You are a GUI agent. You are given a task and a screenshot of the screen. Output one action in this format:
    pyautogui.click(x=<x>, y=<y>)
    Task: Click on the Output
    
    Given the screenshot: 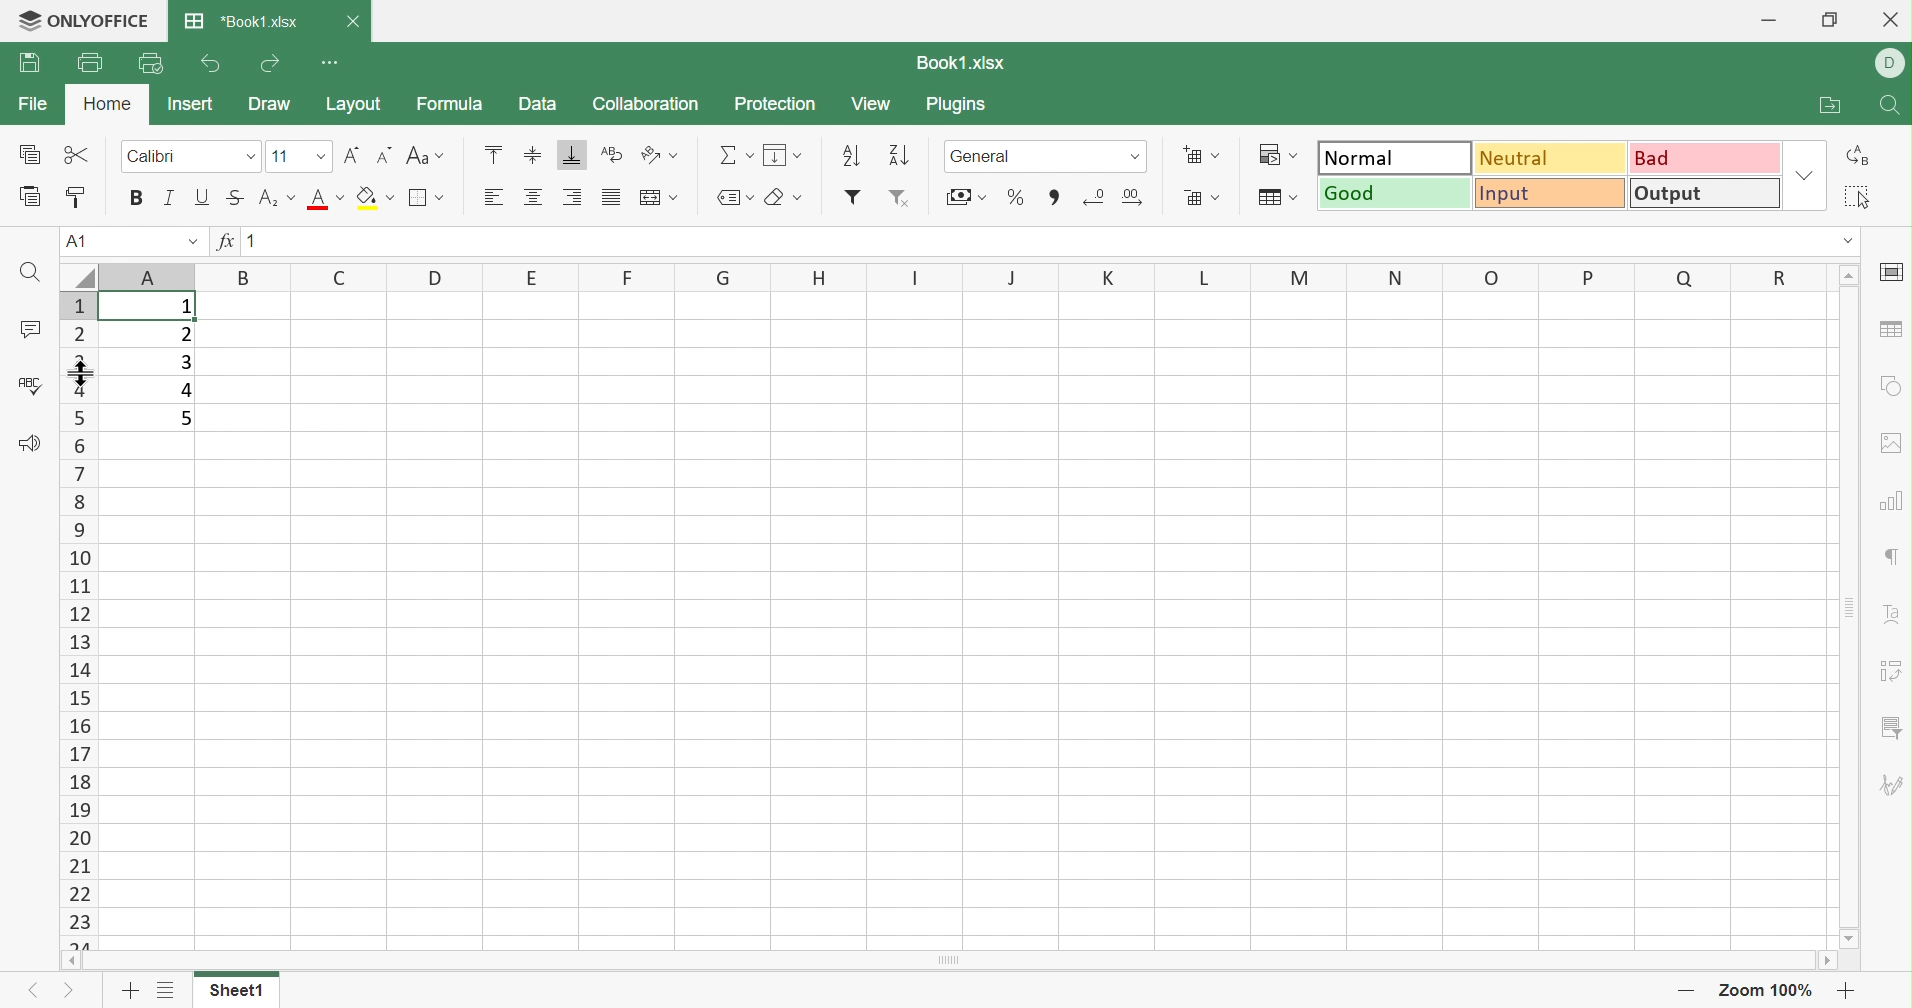 What is the action you would take?
    pyautogui.click(x=1704, y=194)
    